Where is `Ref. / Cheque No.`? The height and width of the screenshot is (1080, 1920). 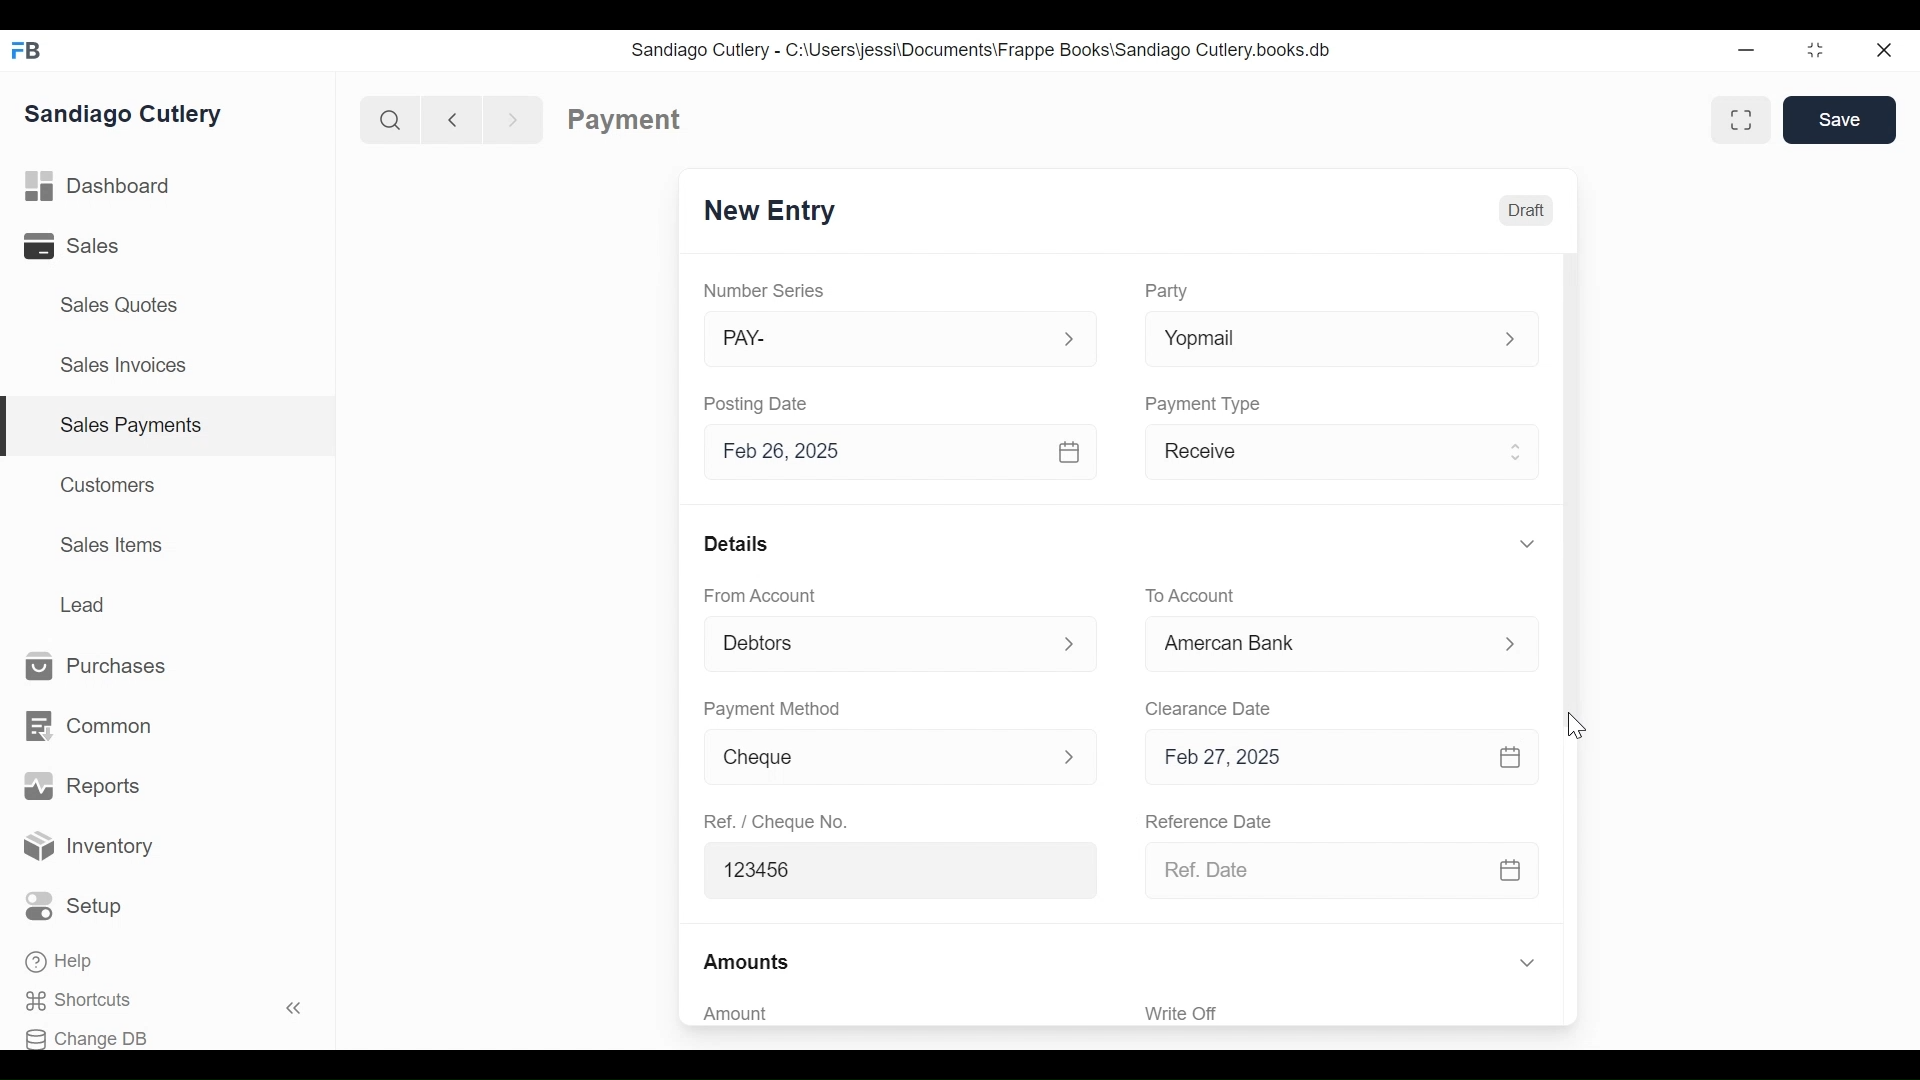 Ref. / Cheque No. is located at coordinates (774, 820).